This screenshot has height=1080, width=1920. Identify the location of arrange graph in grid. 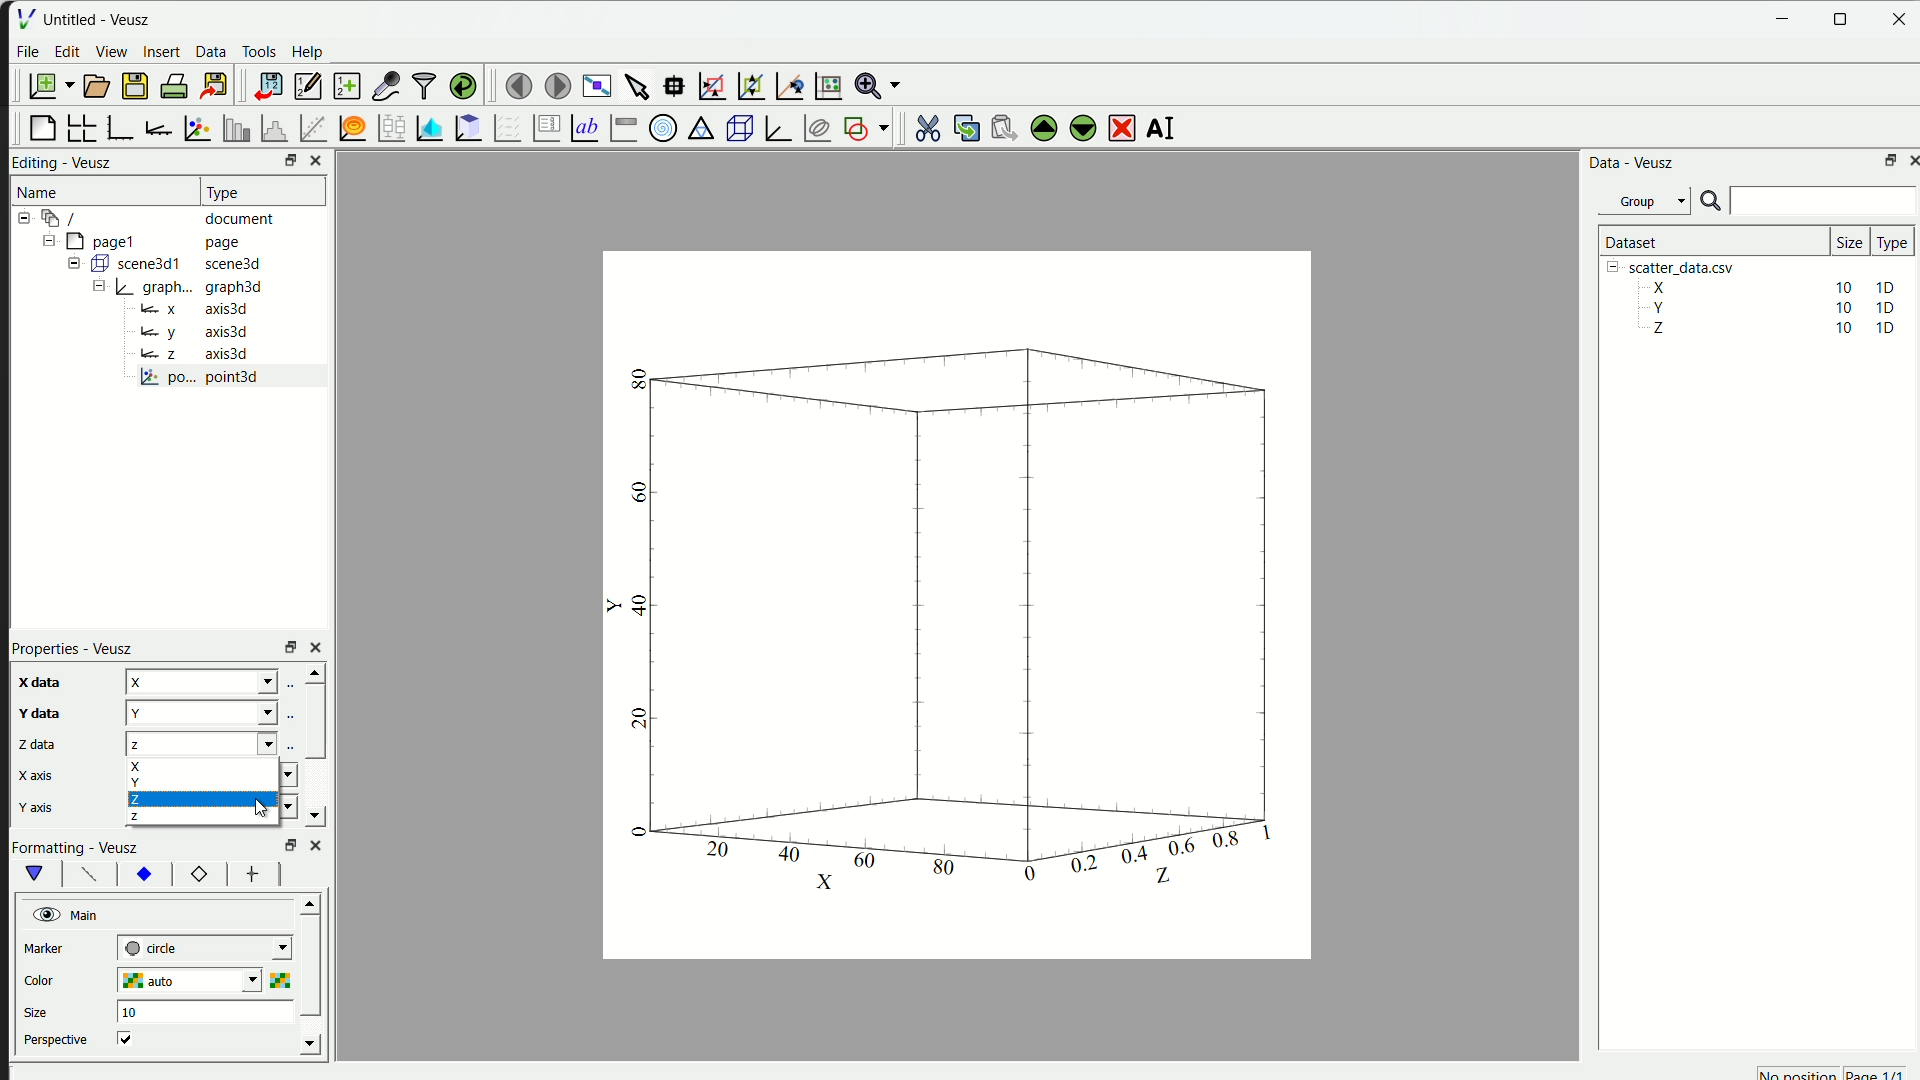
(80, 126).